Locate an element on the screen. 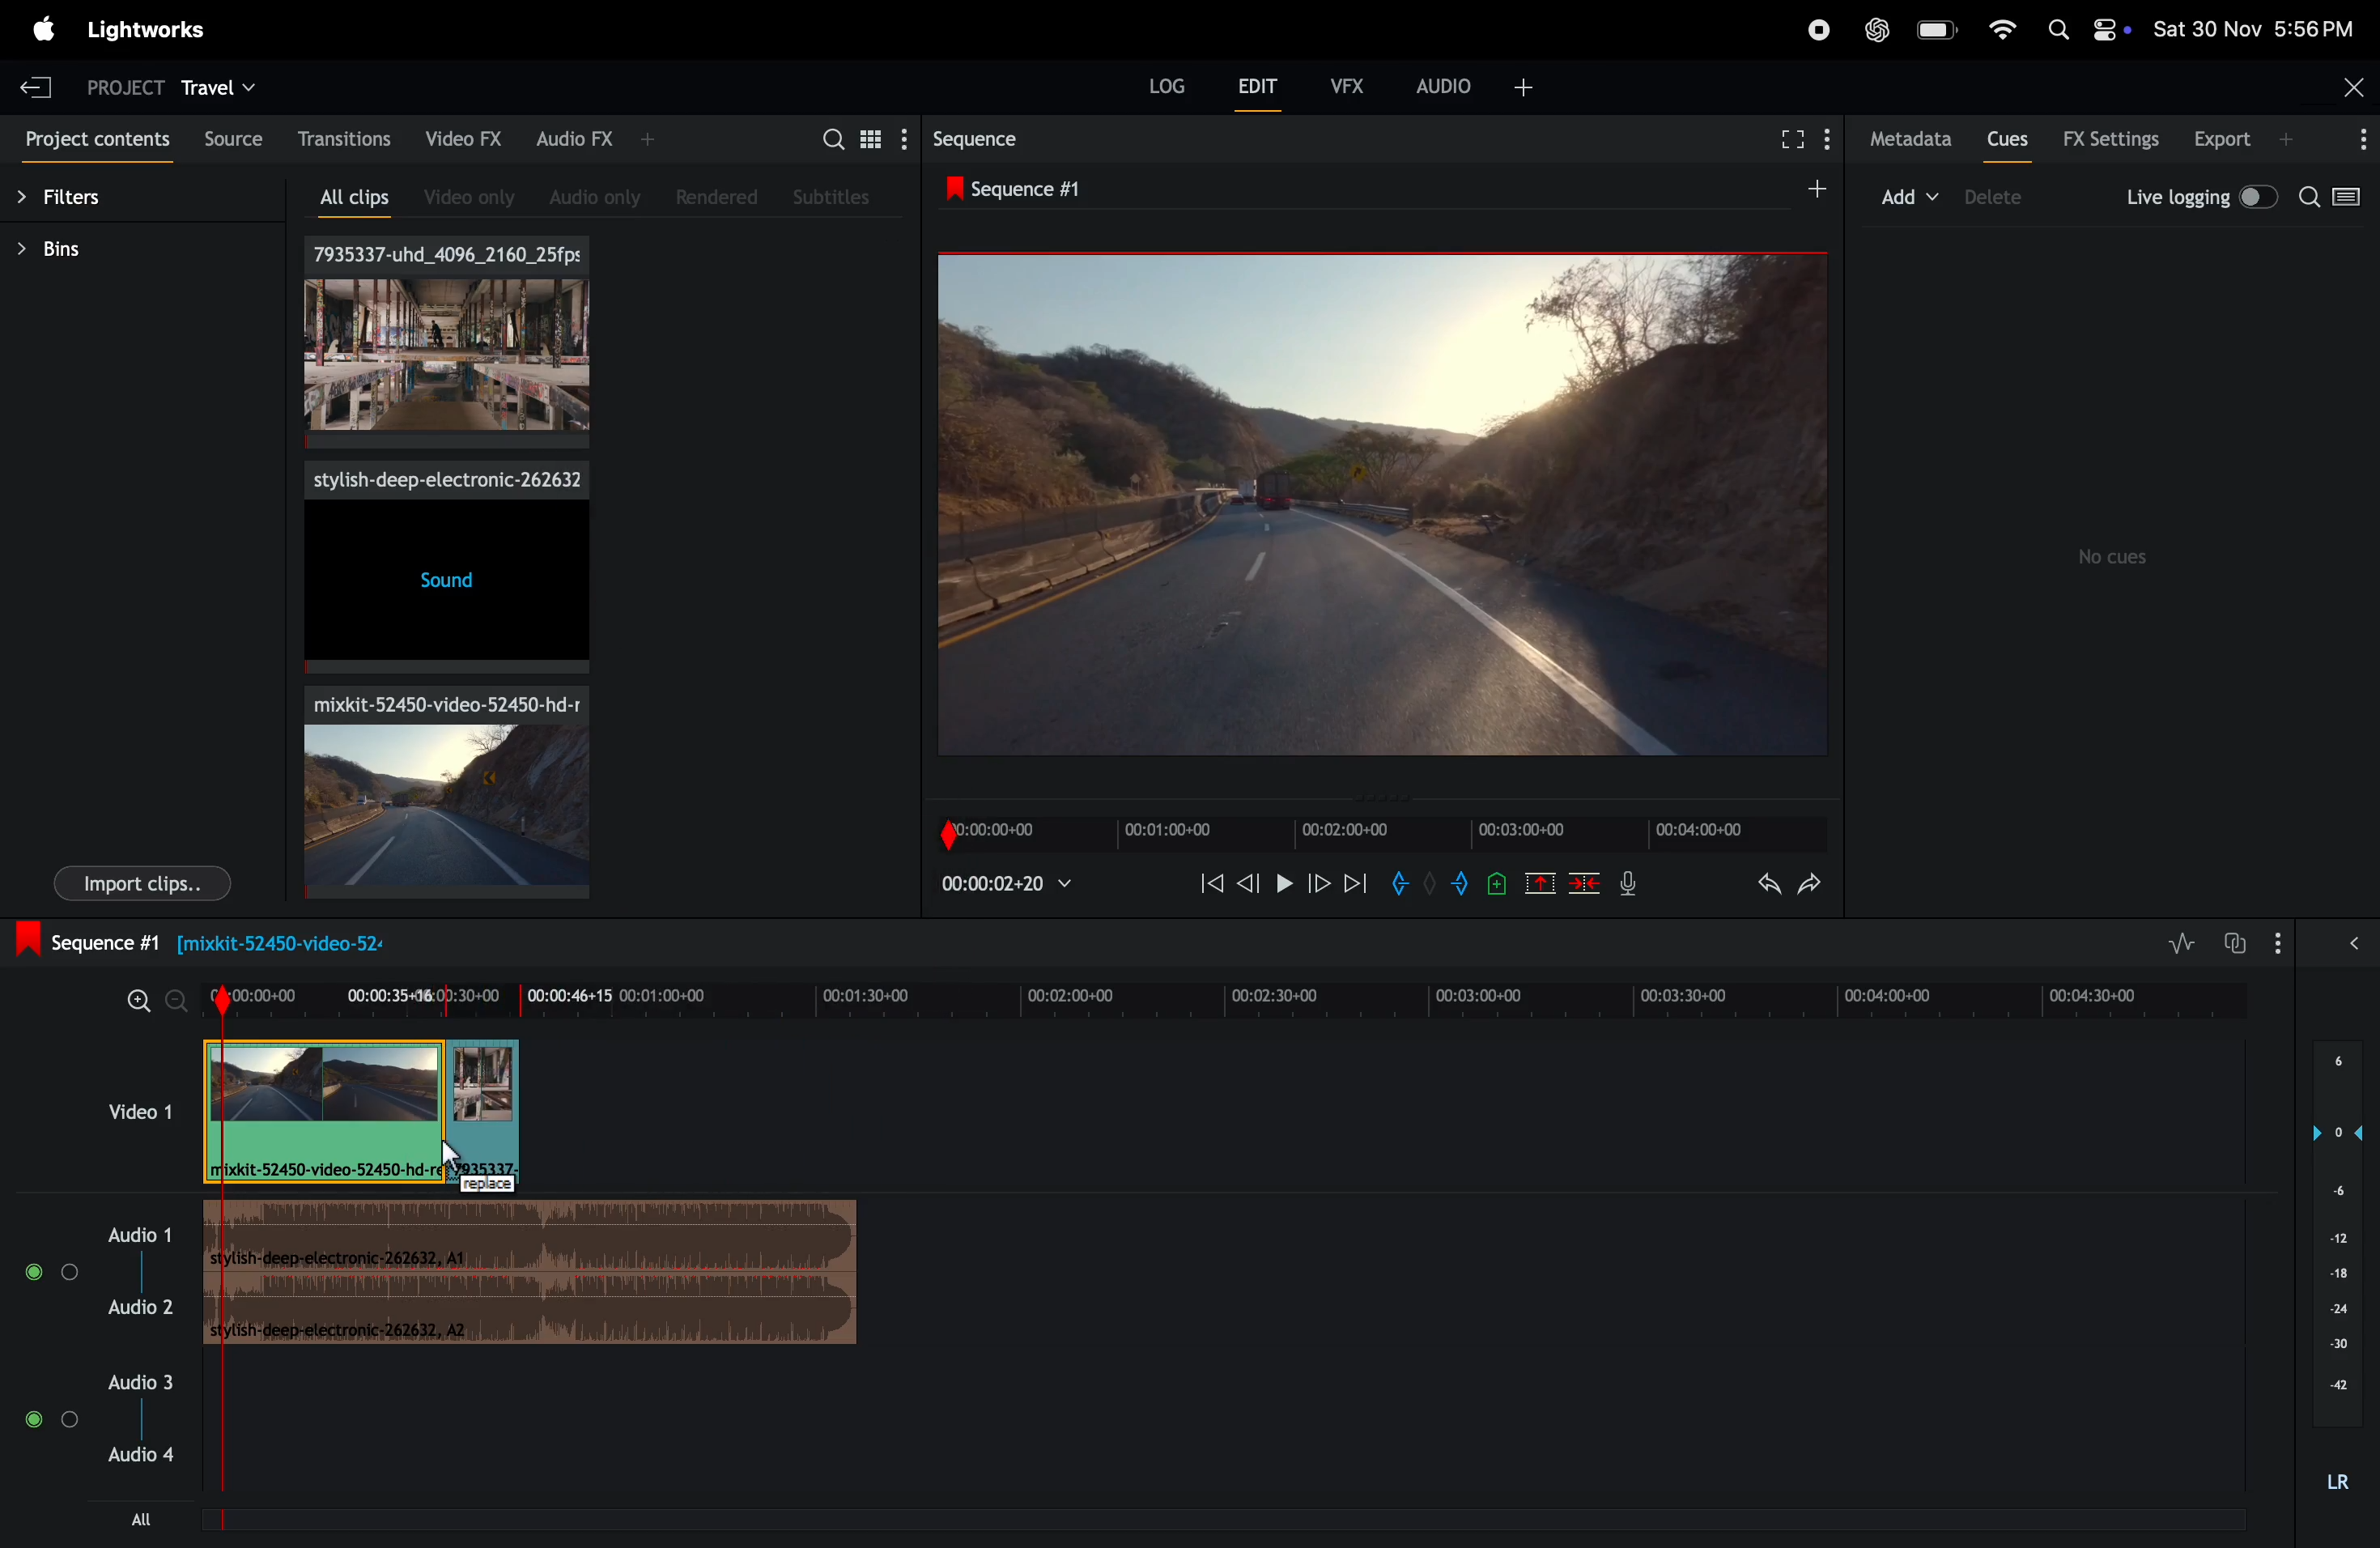 Image resolution: width=2380 pixels, height=1548 pixels. filters is located at coordinates (78, 202).